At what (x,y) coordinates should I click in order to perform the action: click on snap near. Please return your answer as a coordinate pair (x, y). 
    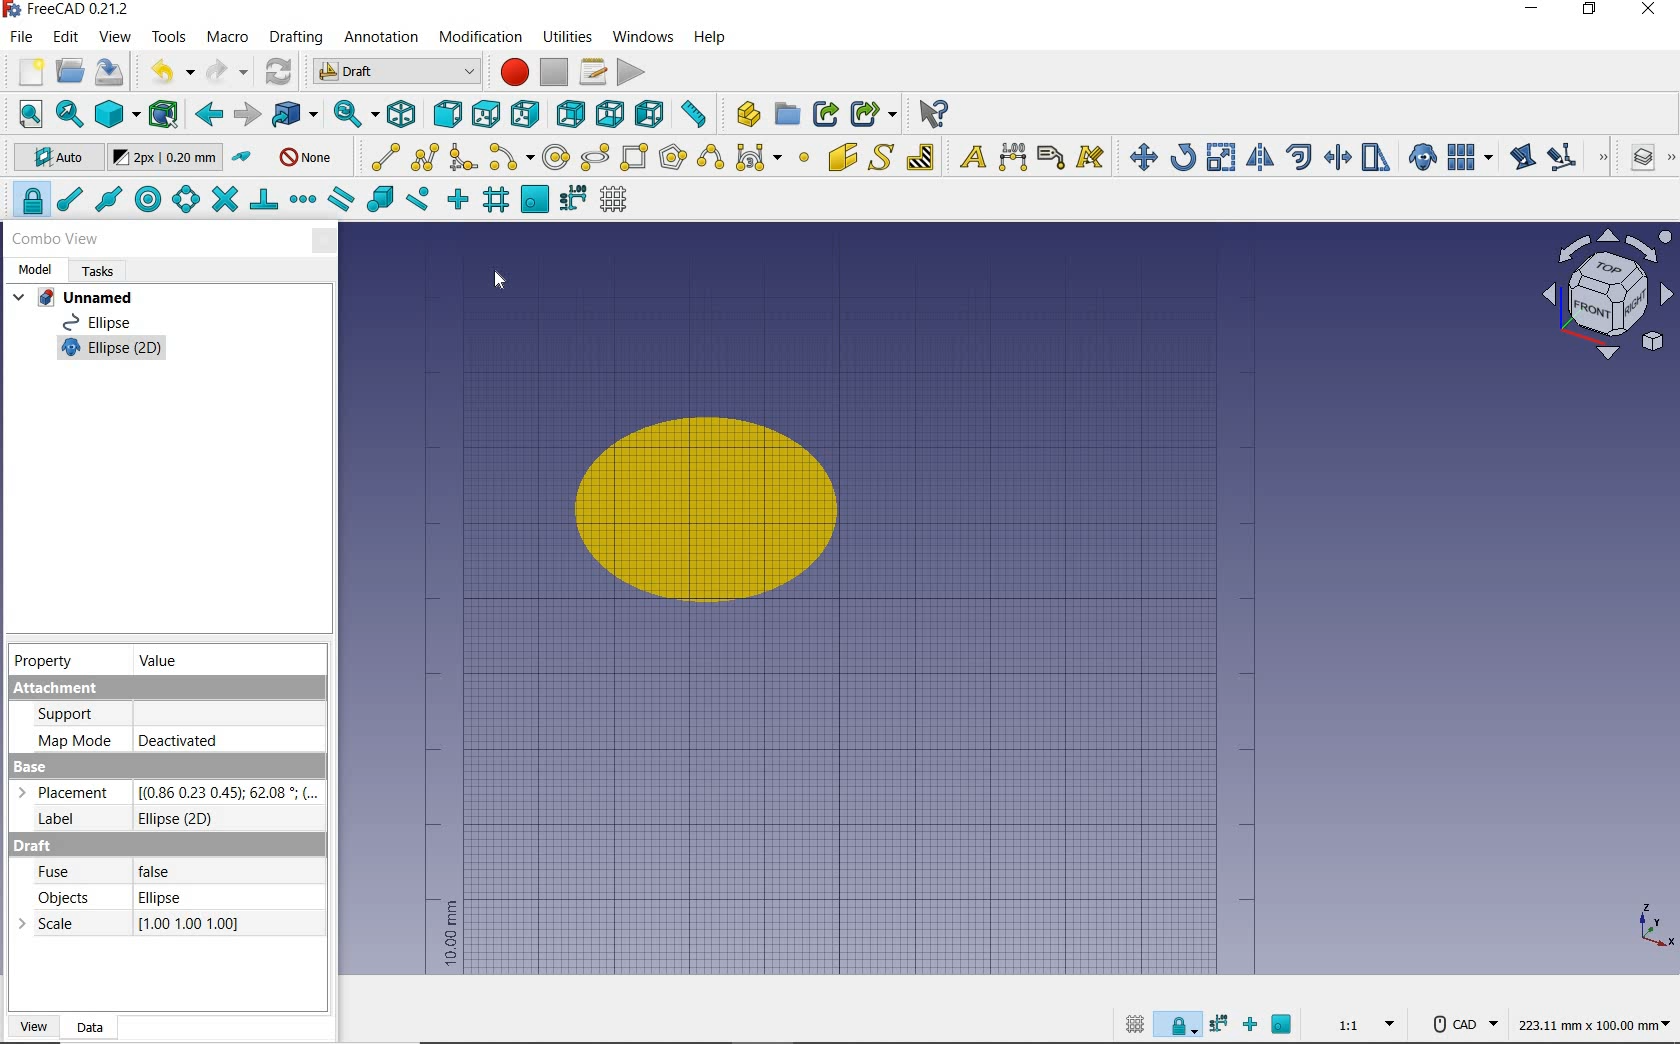
    Looking at the image, I should click on (421, 202).